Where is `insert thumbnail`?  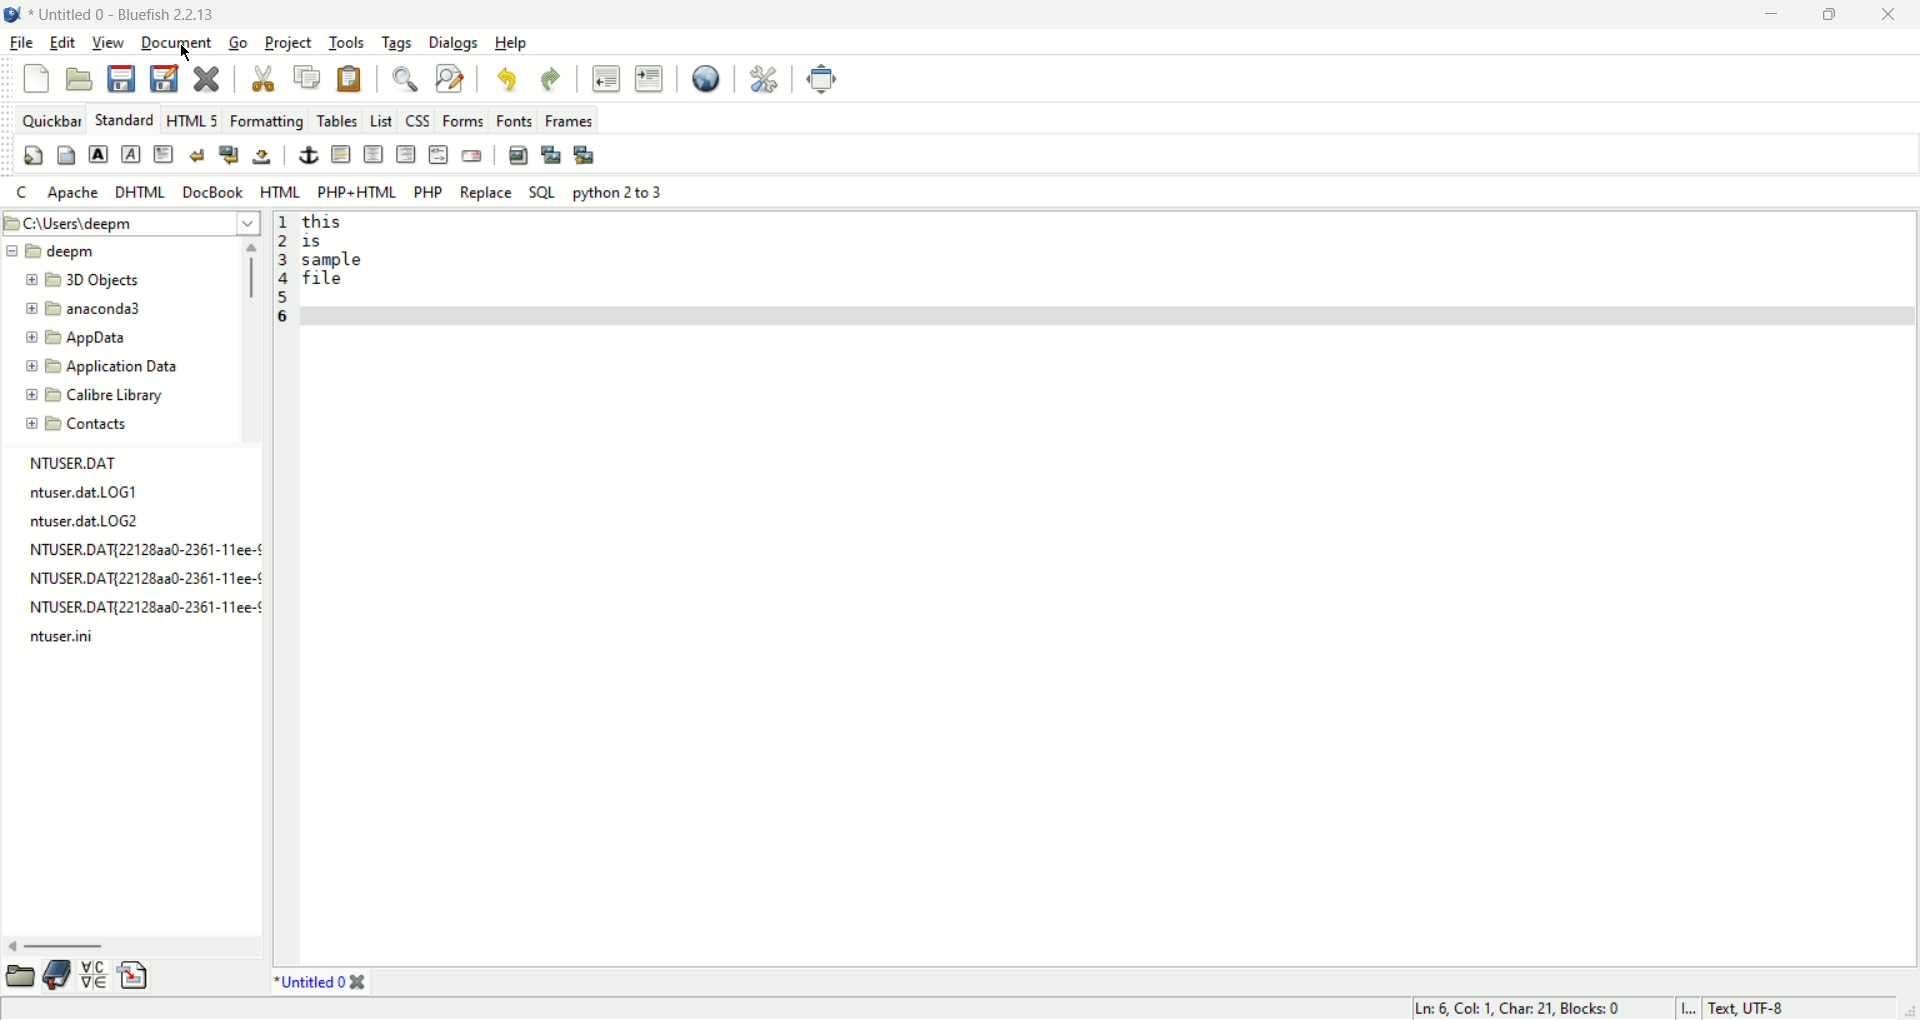 insert thumbnail is located at coordinates (552, 154).